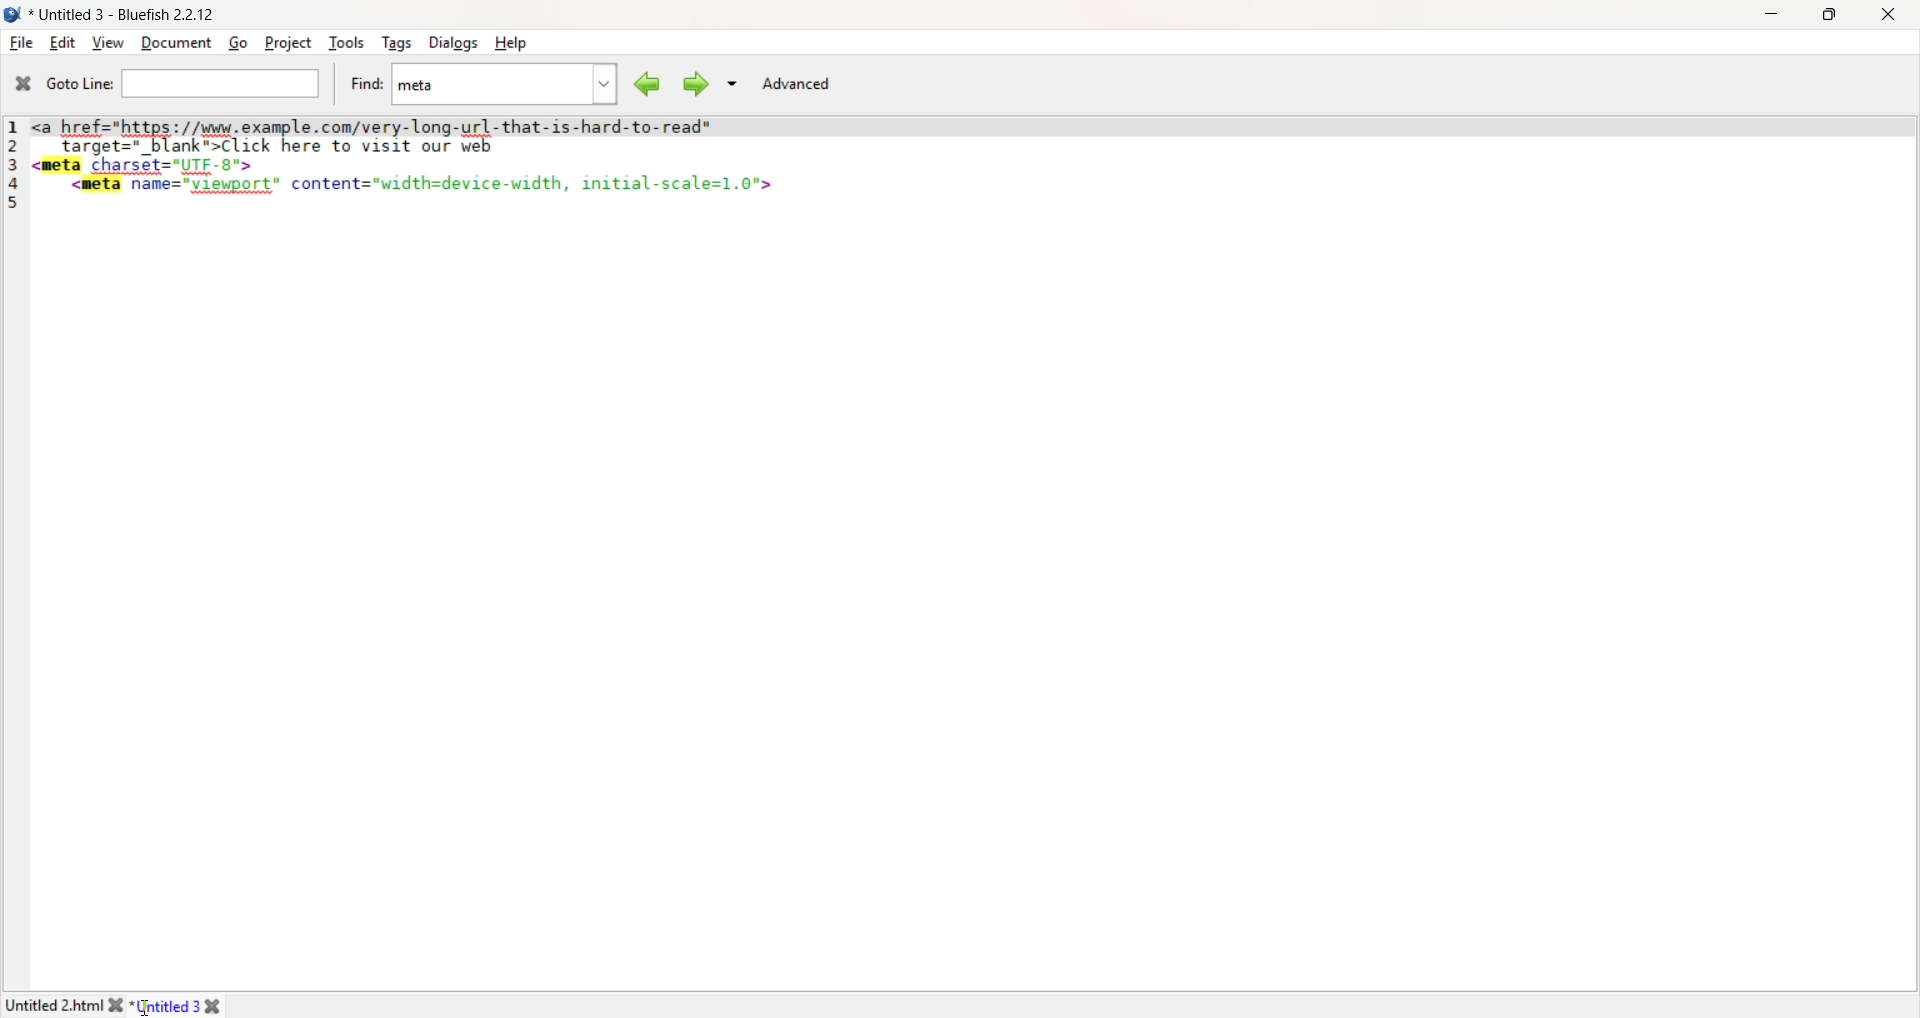 The image size is (1920, 1018). I want to click on Find:, so click(363, 84).